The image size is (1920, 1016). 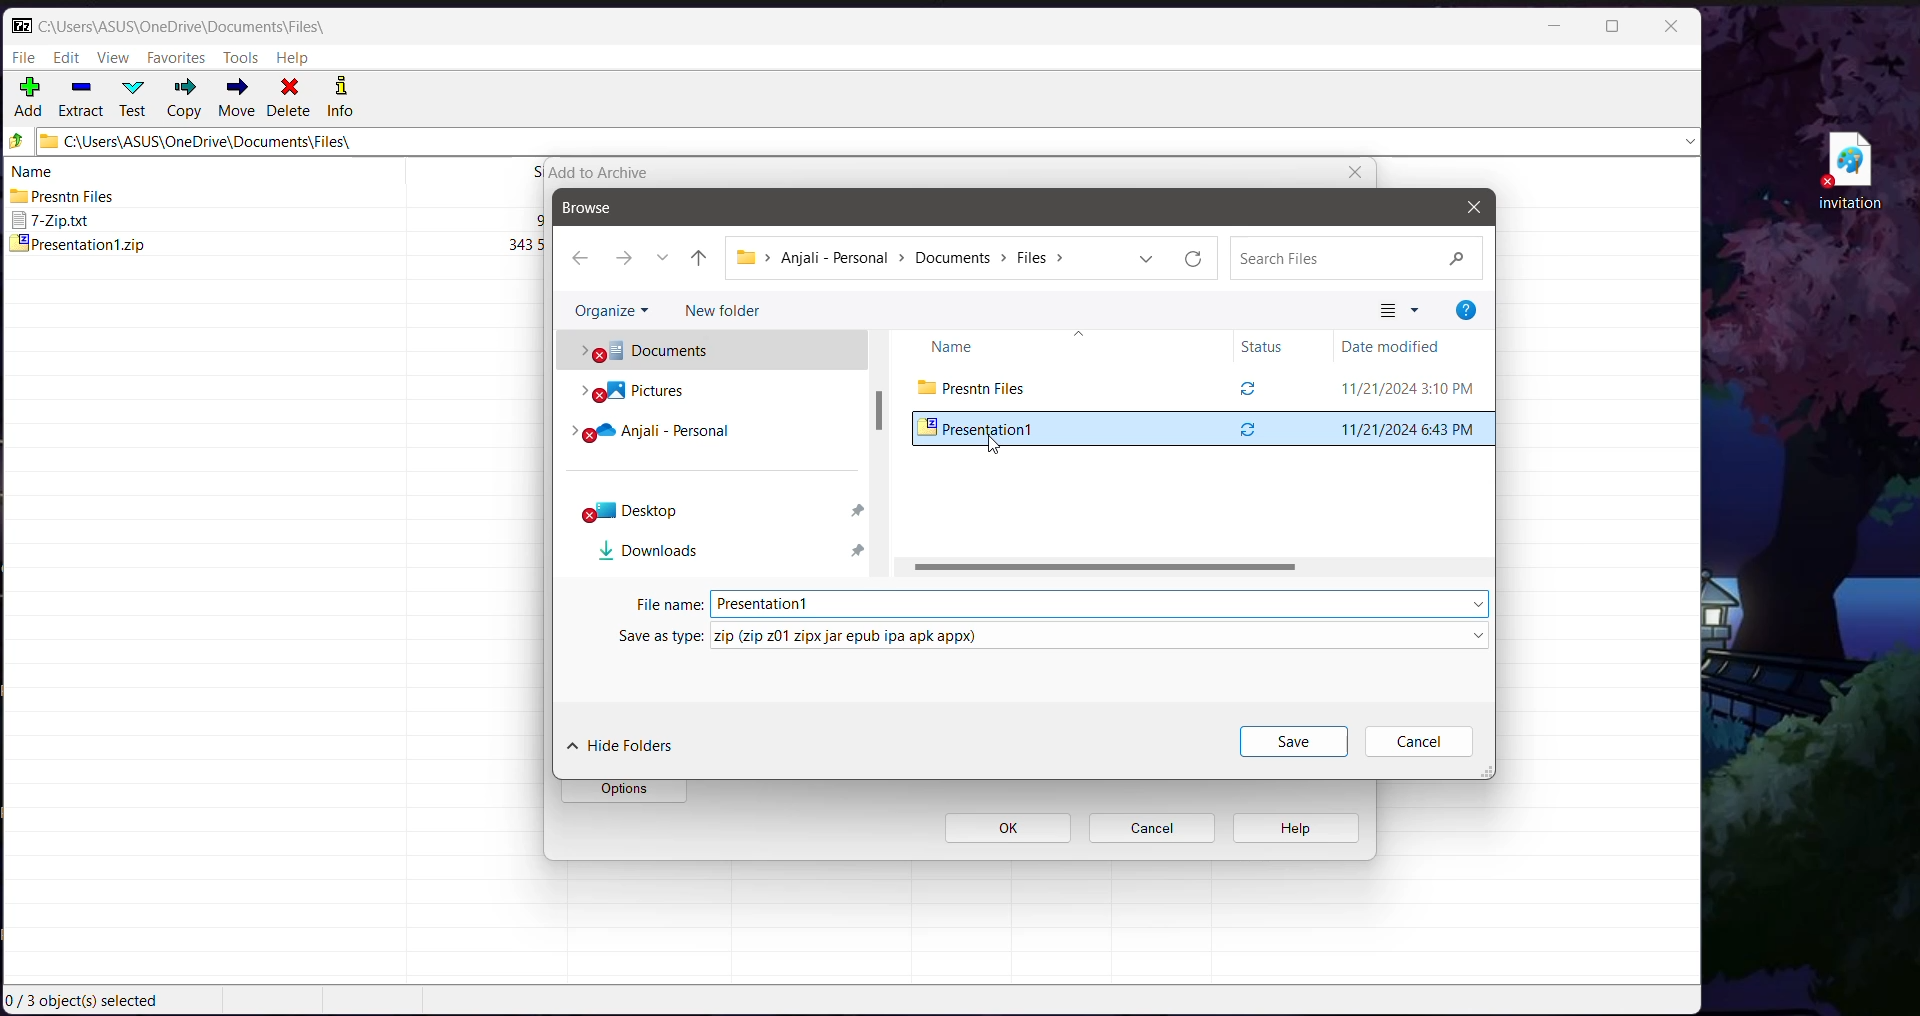 I want to click on Change your view, so click(x=1398, y=311).